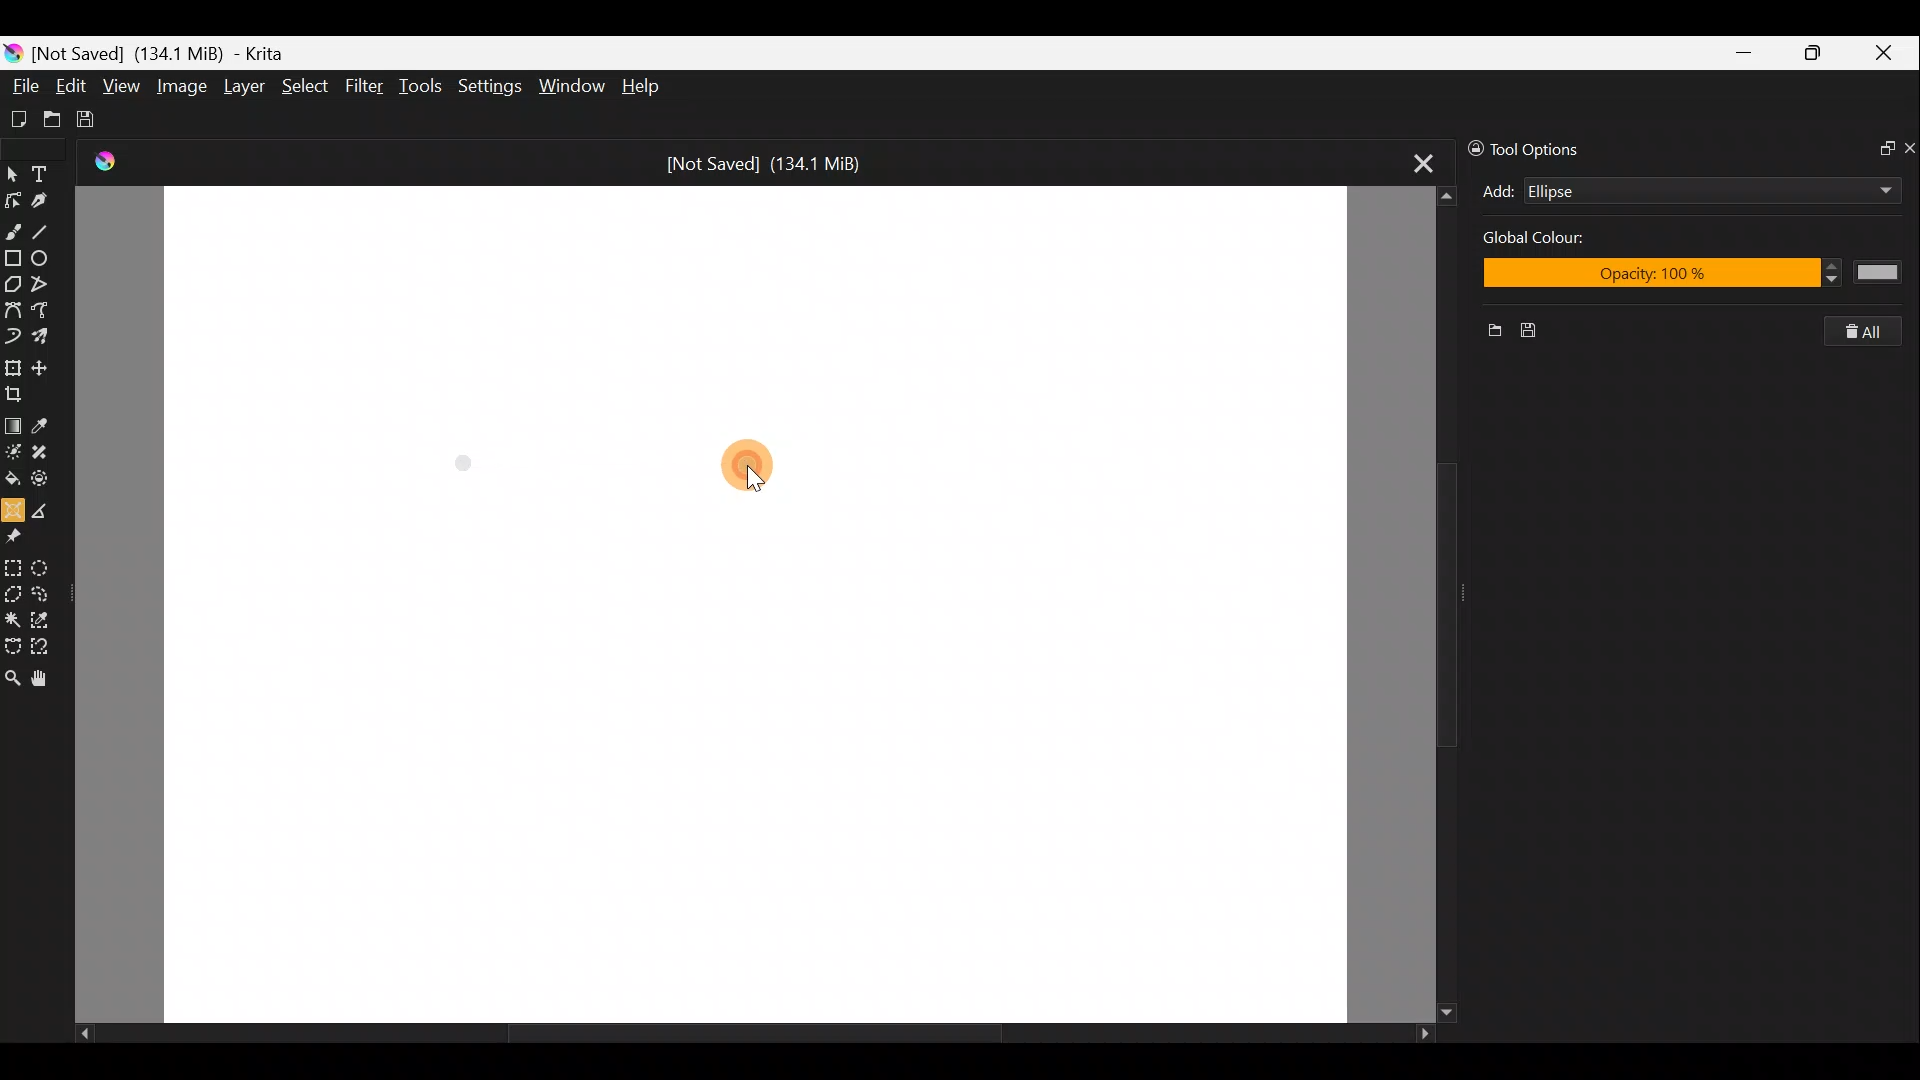 Image resolution: width=1920 pixels, height=1080 pixels. Describe the element at coordinates (40, 678) in the screenshot. I see `Pan tool` at that location.